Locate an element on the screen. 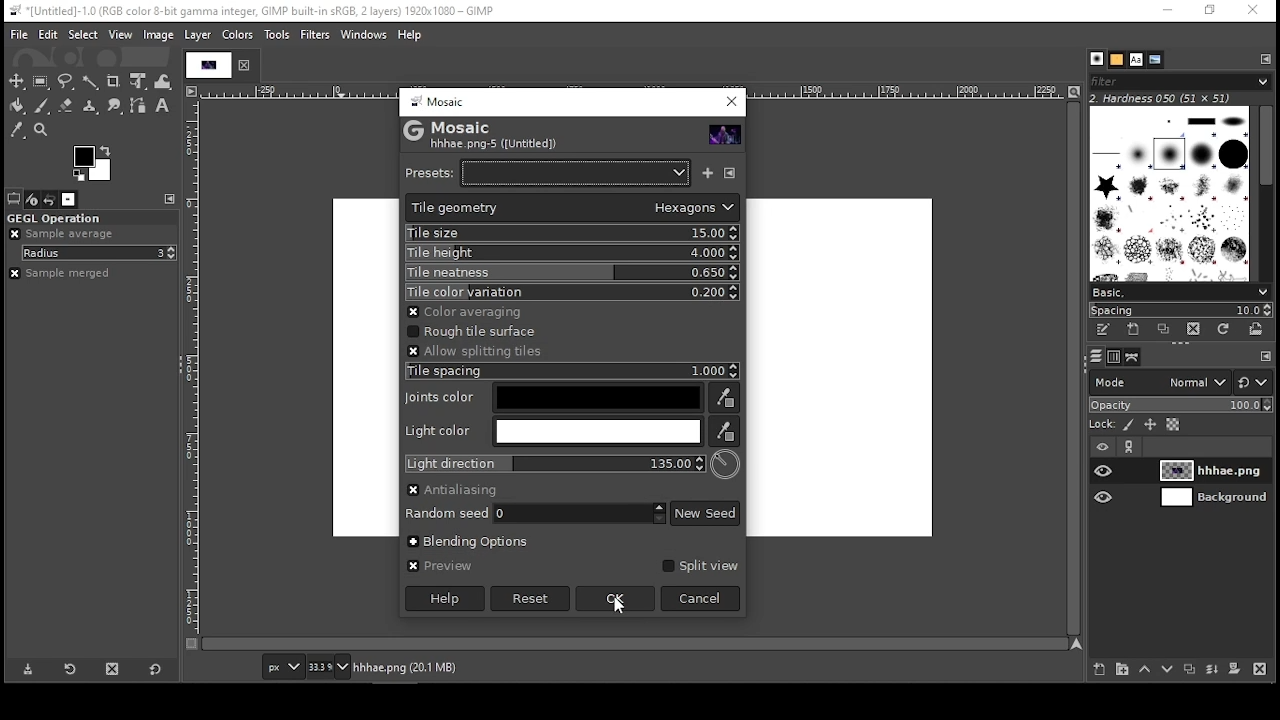 The width and height of the screenshot is (1280, 720). scroll bar is located at coordinates (637, 642).